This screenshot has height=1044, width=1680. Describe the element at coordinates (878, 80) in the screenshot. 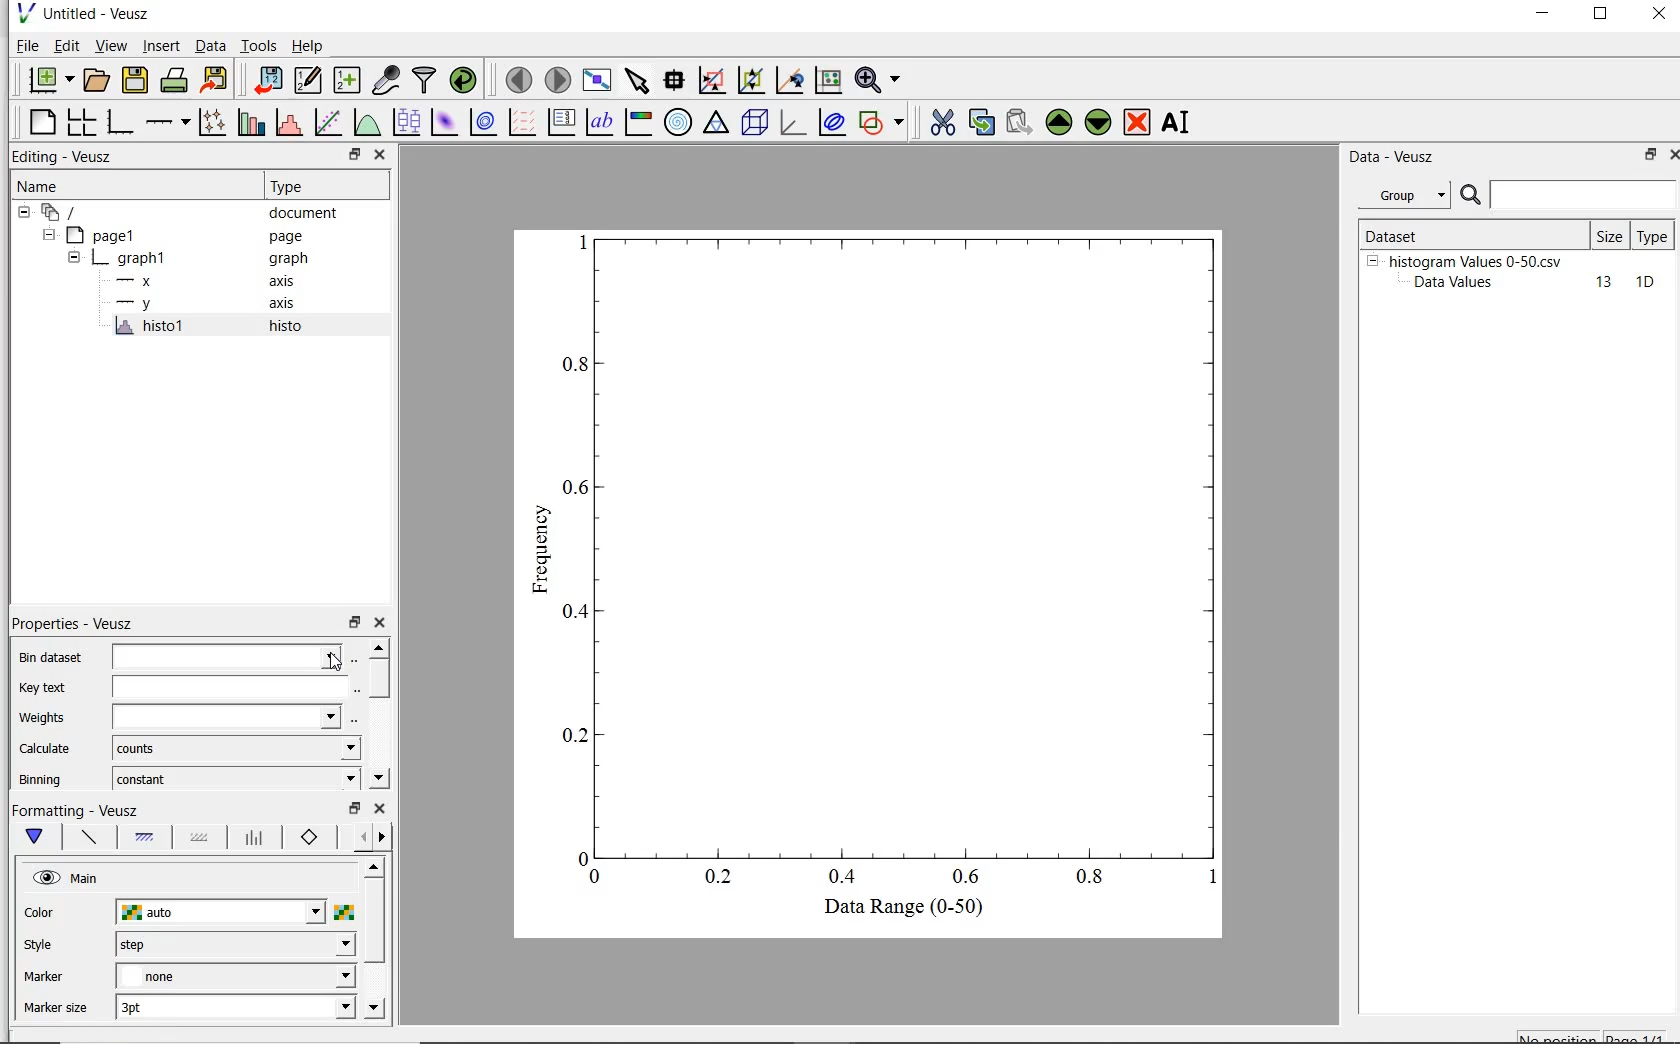

I see `zoom functions menu` at that location.